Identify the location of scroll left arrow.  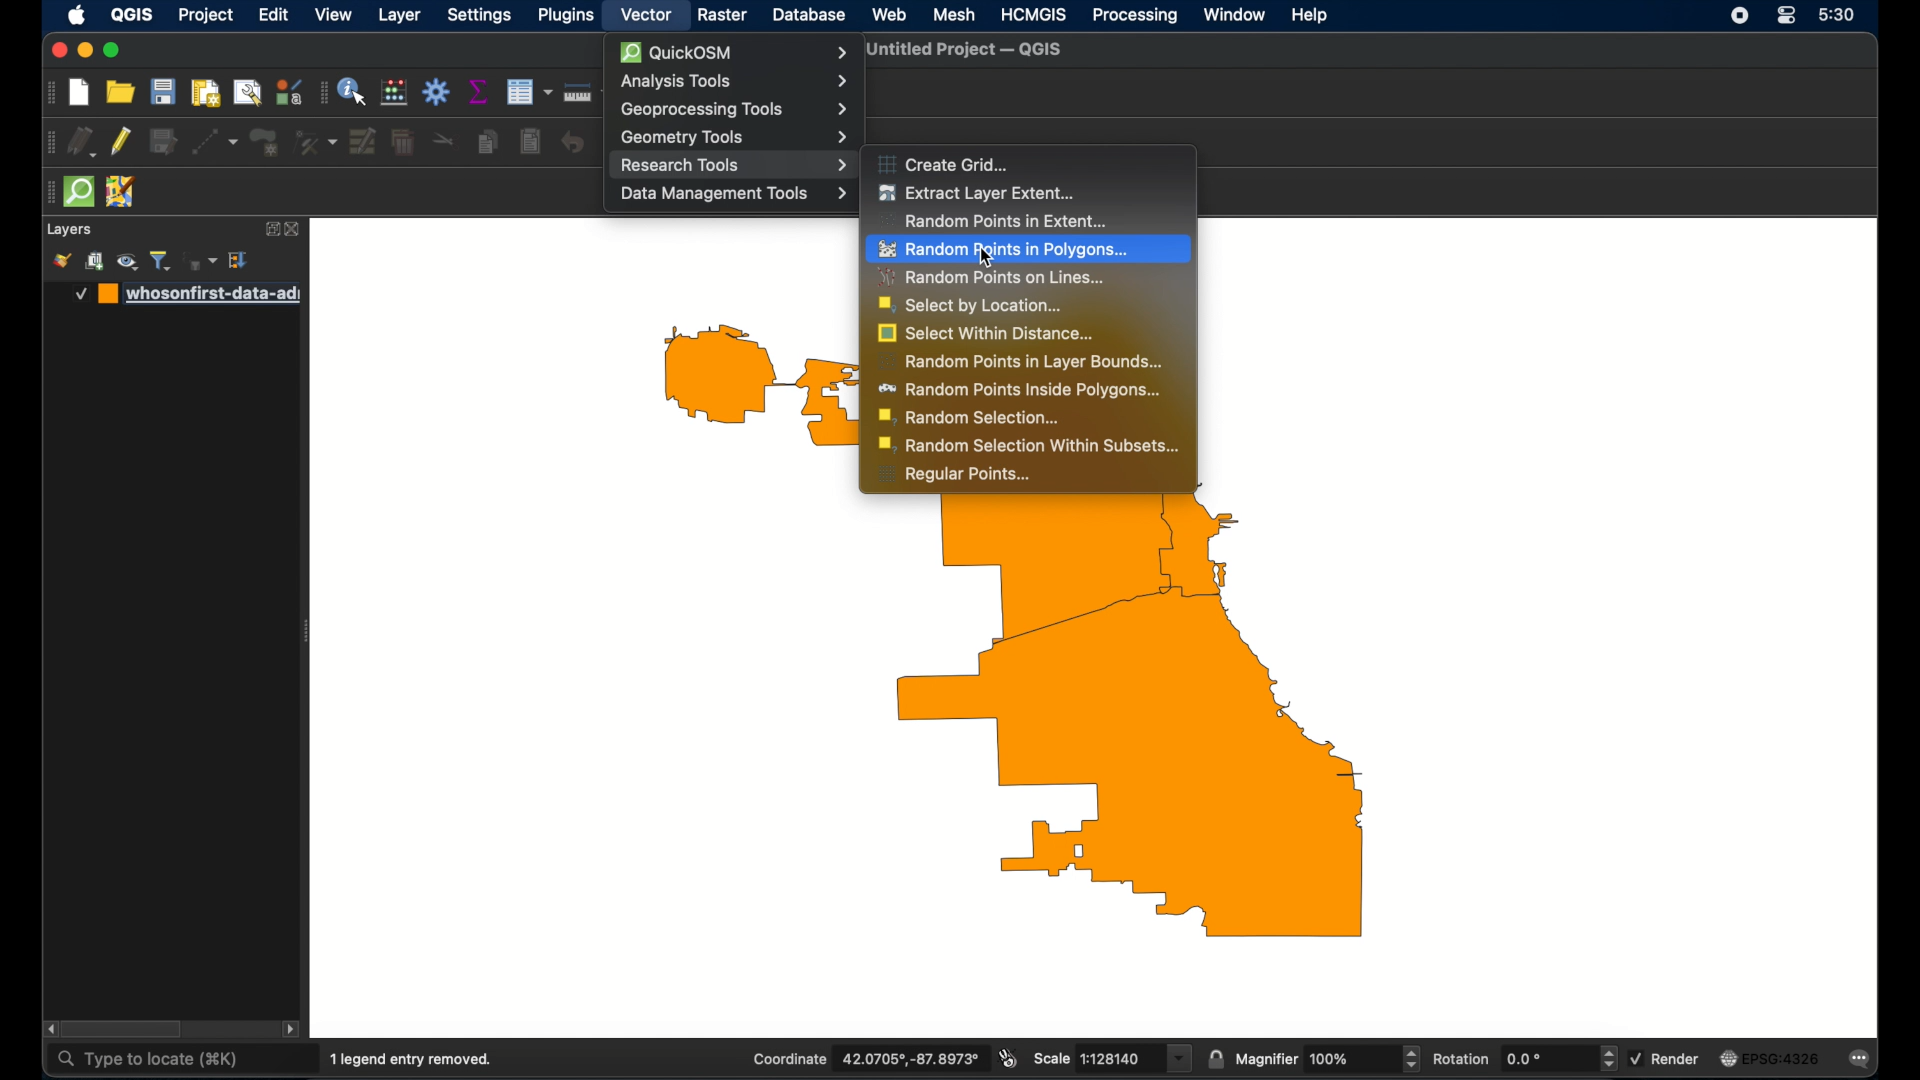
(49, 1029).